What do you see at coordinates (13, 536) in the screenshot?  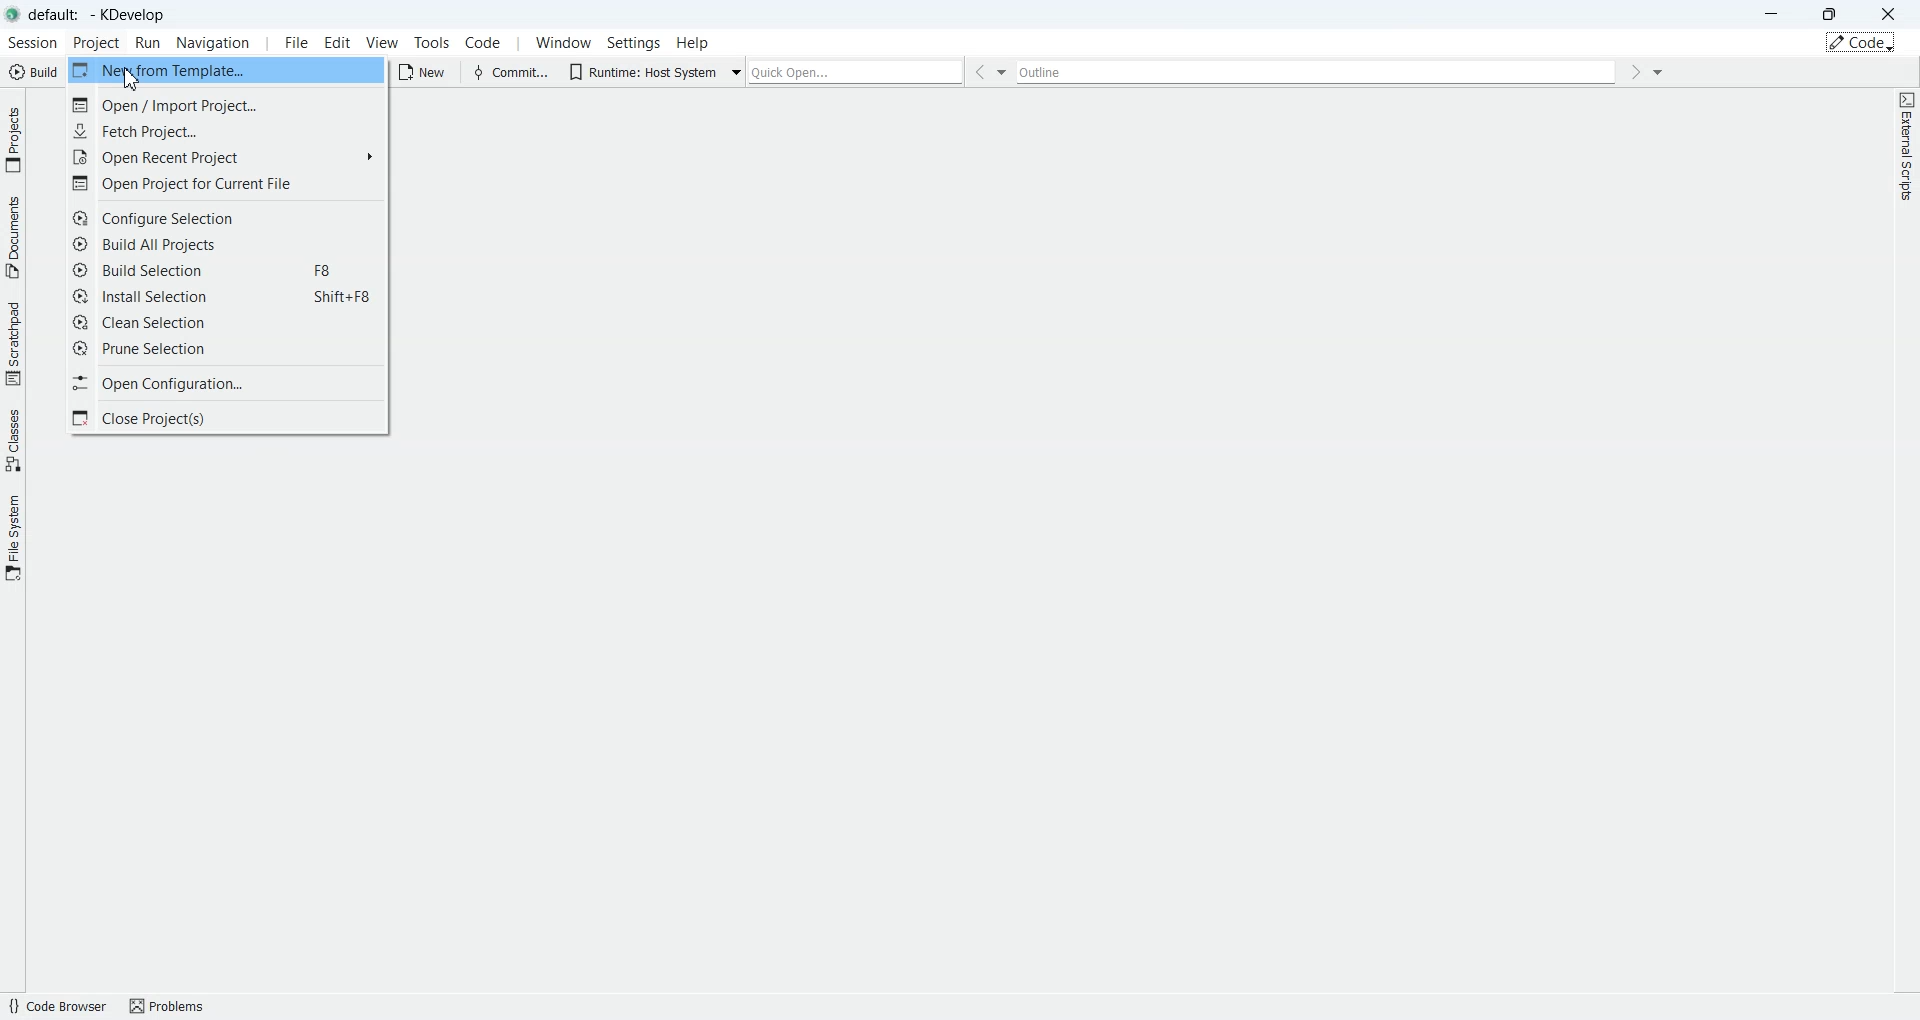 I see `File System` at bounding box center [13, 536].